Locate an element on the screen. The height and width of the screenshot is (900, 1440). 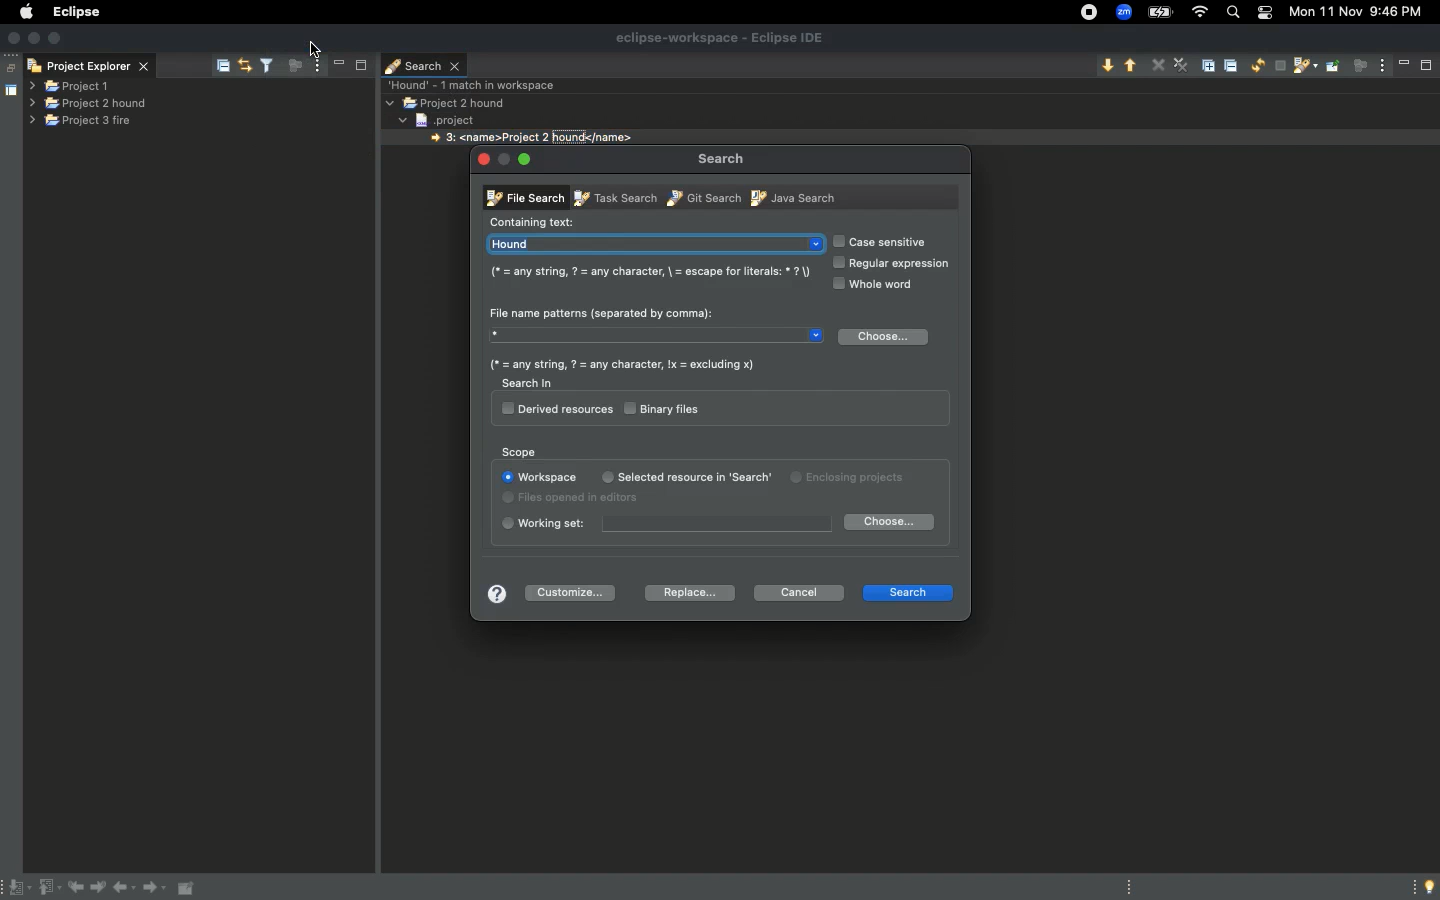
Search is located at coordinates (1232, 13).